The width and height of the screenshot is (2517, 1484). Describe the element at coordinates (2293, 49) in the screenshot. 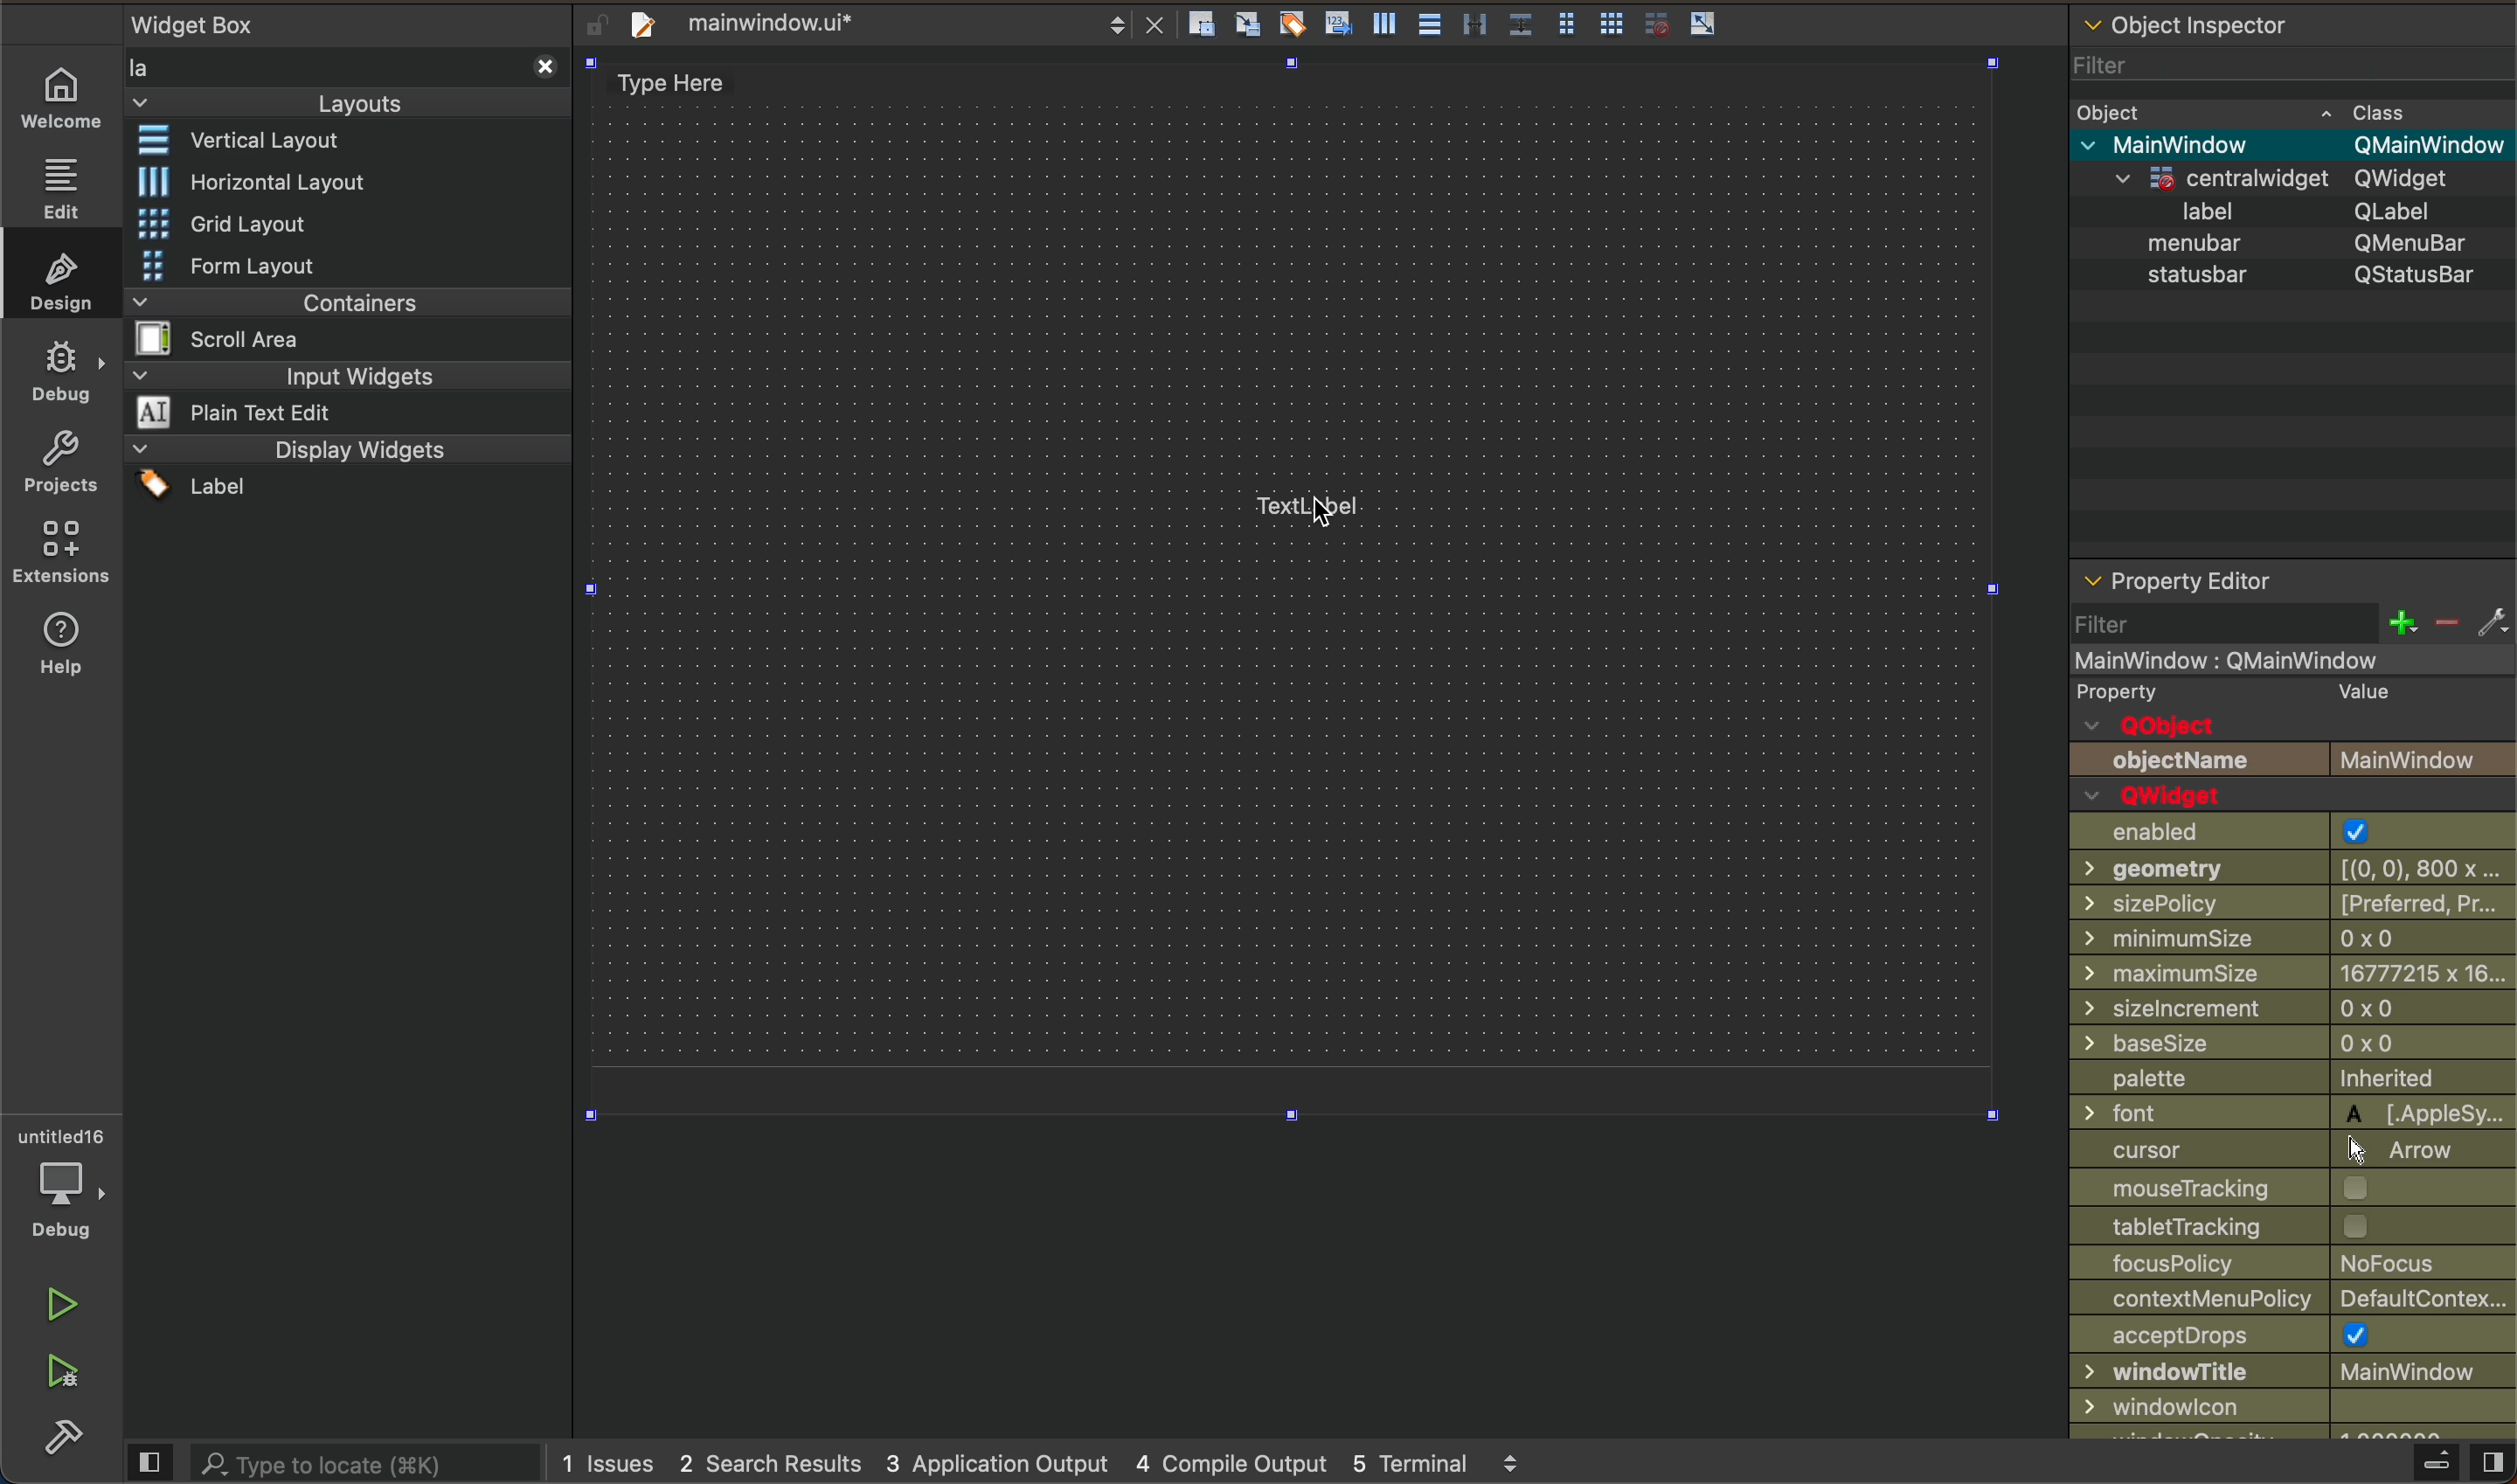

I see `object inspector` at that location.